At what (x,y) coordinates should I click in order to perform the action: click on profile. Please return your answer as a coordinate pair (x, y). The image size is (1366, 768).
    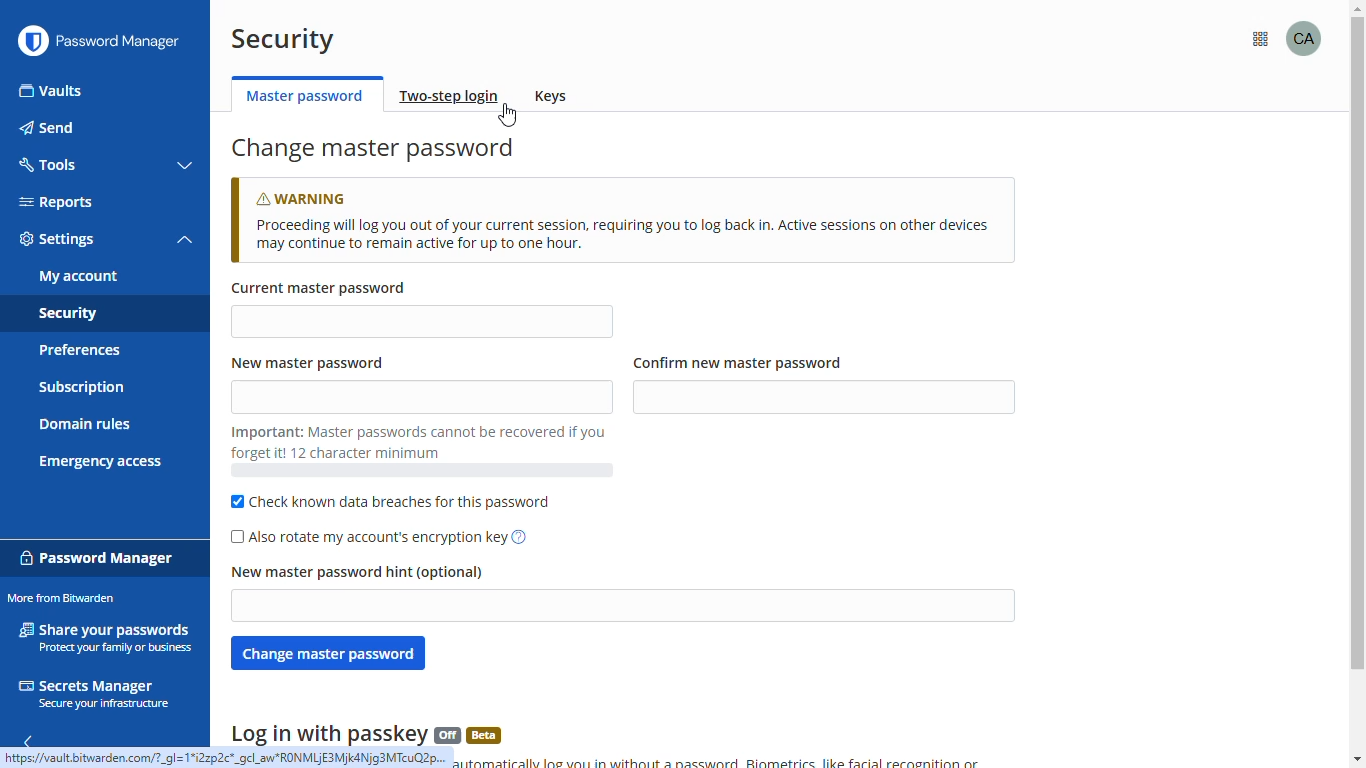
    Looking at the image, I should click on (1303, 38).